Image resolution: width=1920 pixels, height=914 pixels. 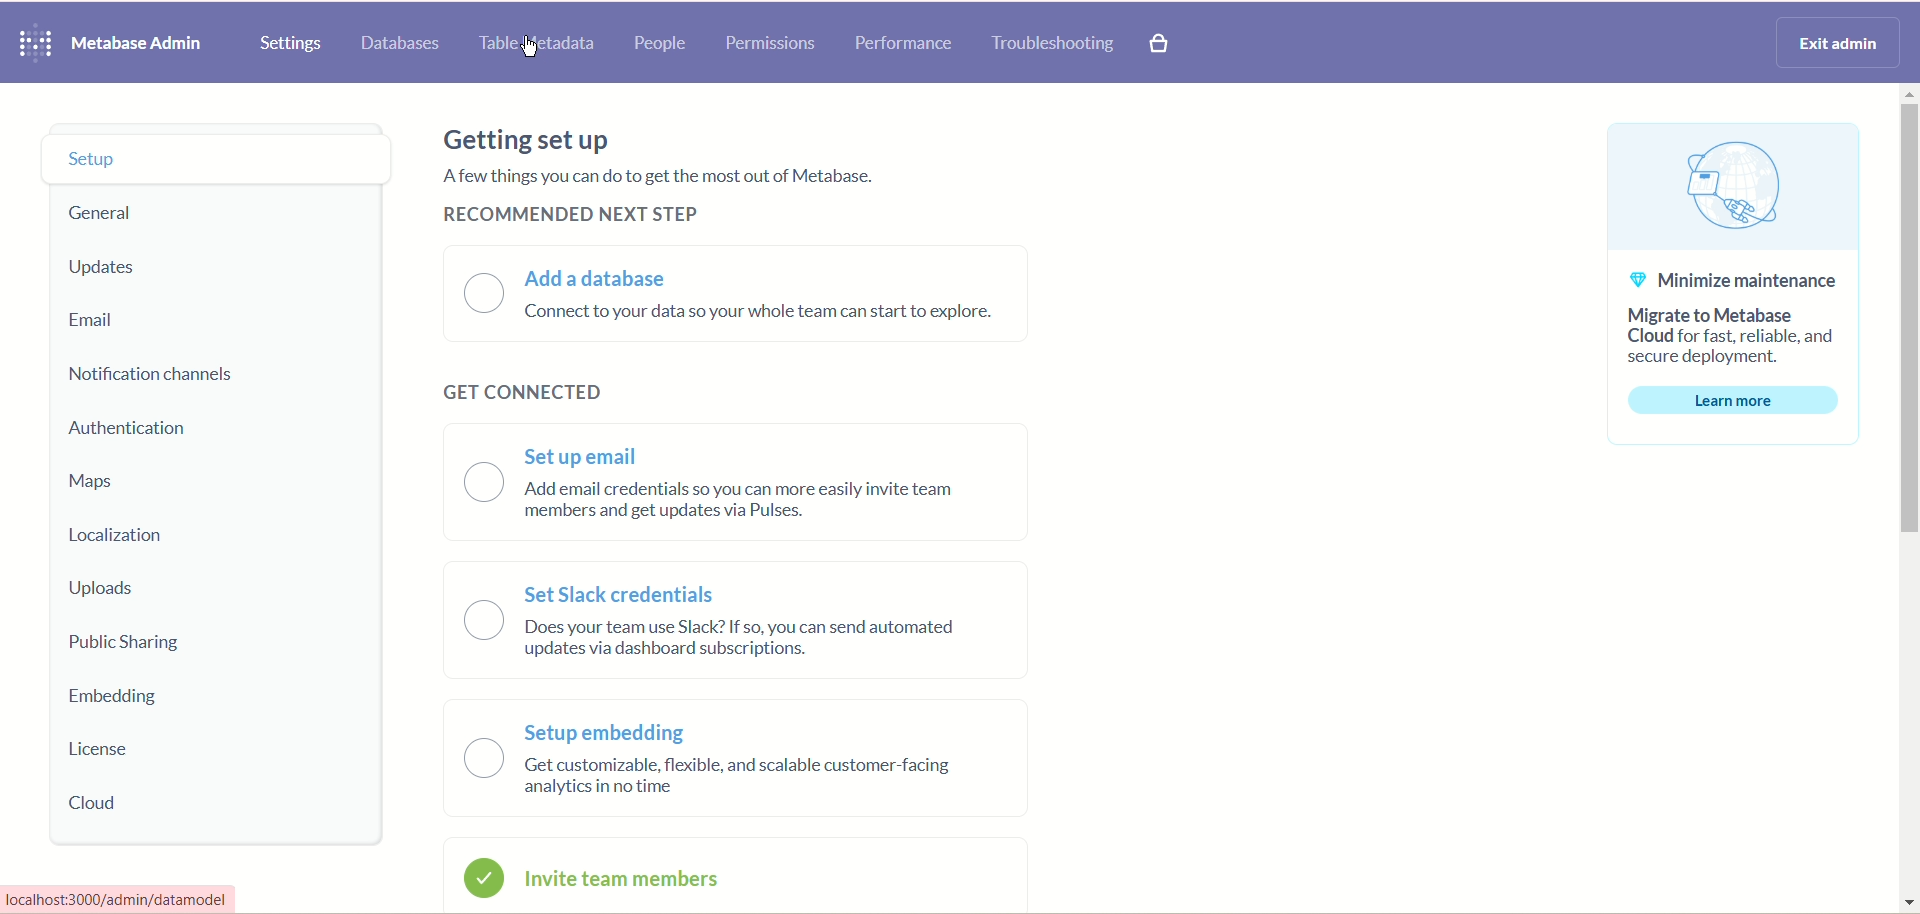 What do you see at coordinates (110, 589) in the screenshot?
I see `uploads` at bounding box center [110, 589].